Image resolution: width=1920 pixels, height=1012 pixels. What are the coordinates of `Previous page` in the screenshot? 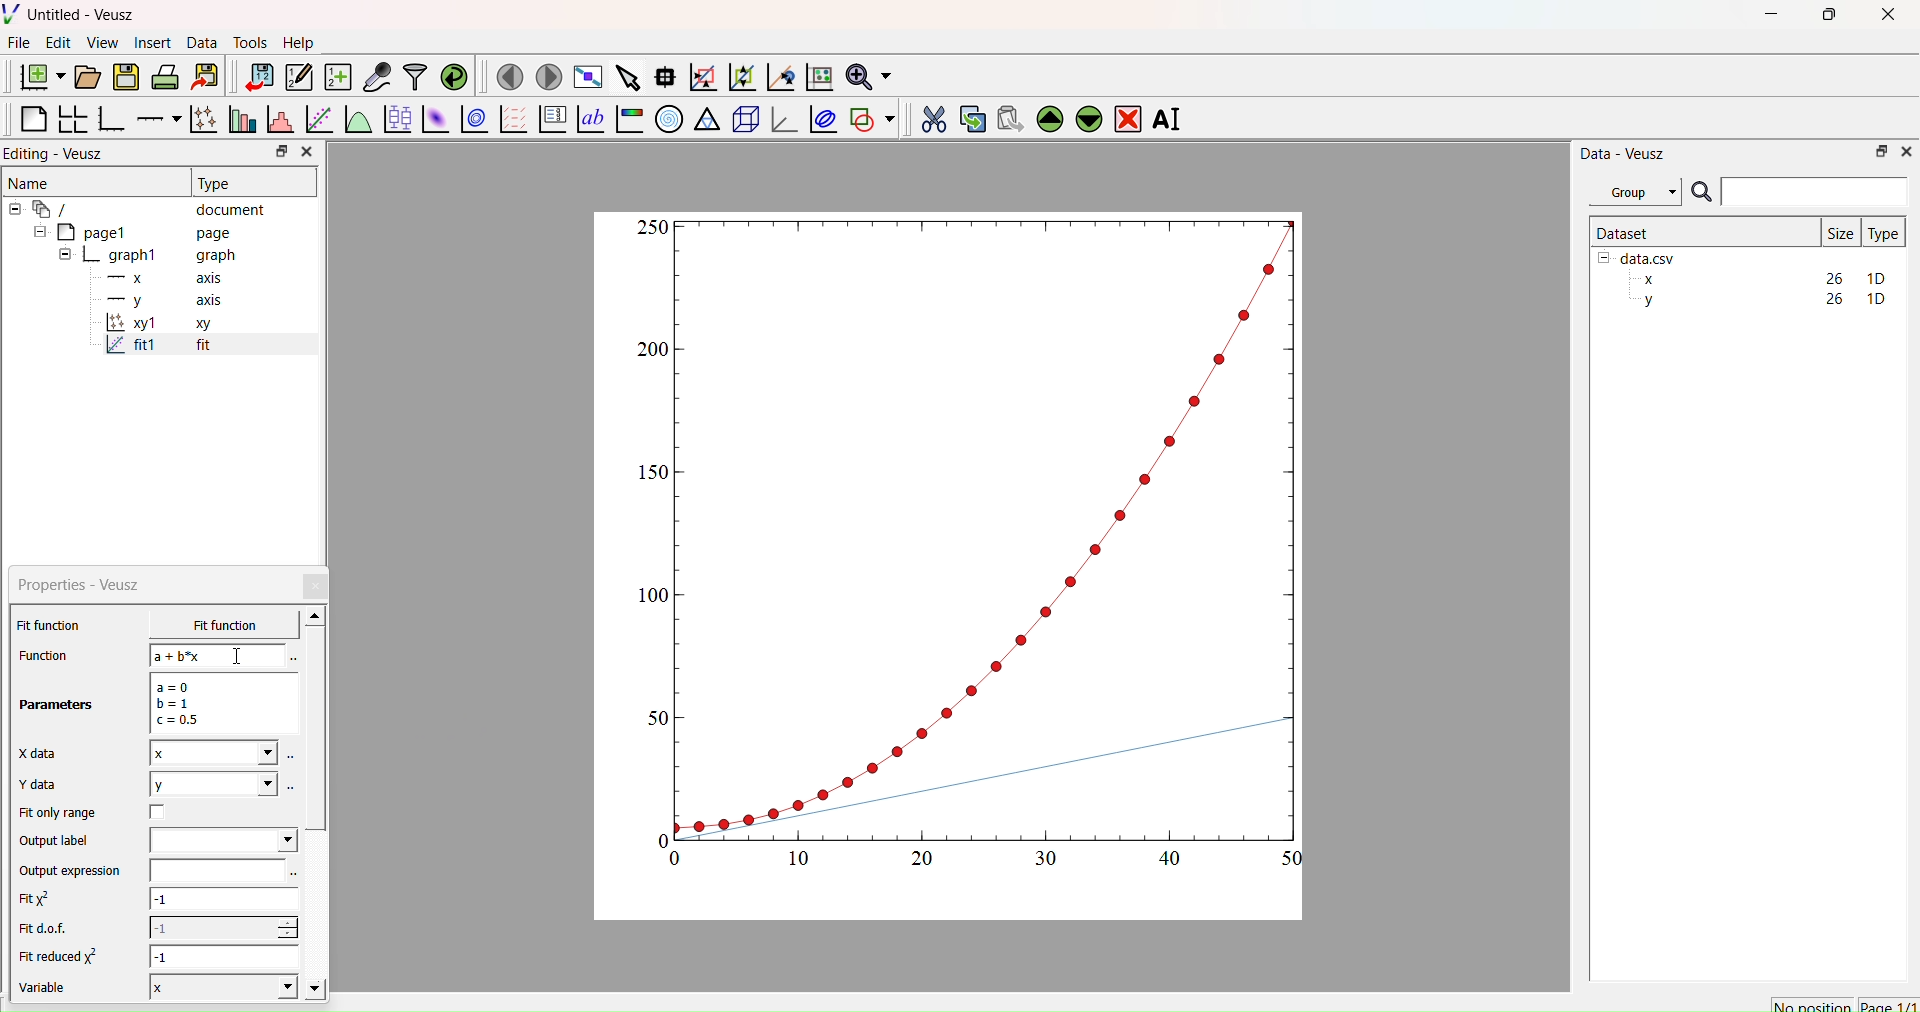 It's located at (510, 77).